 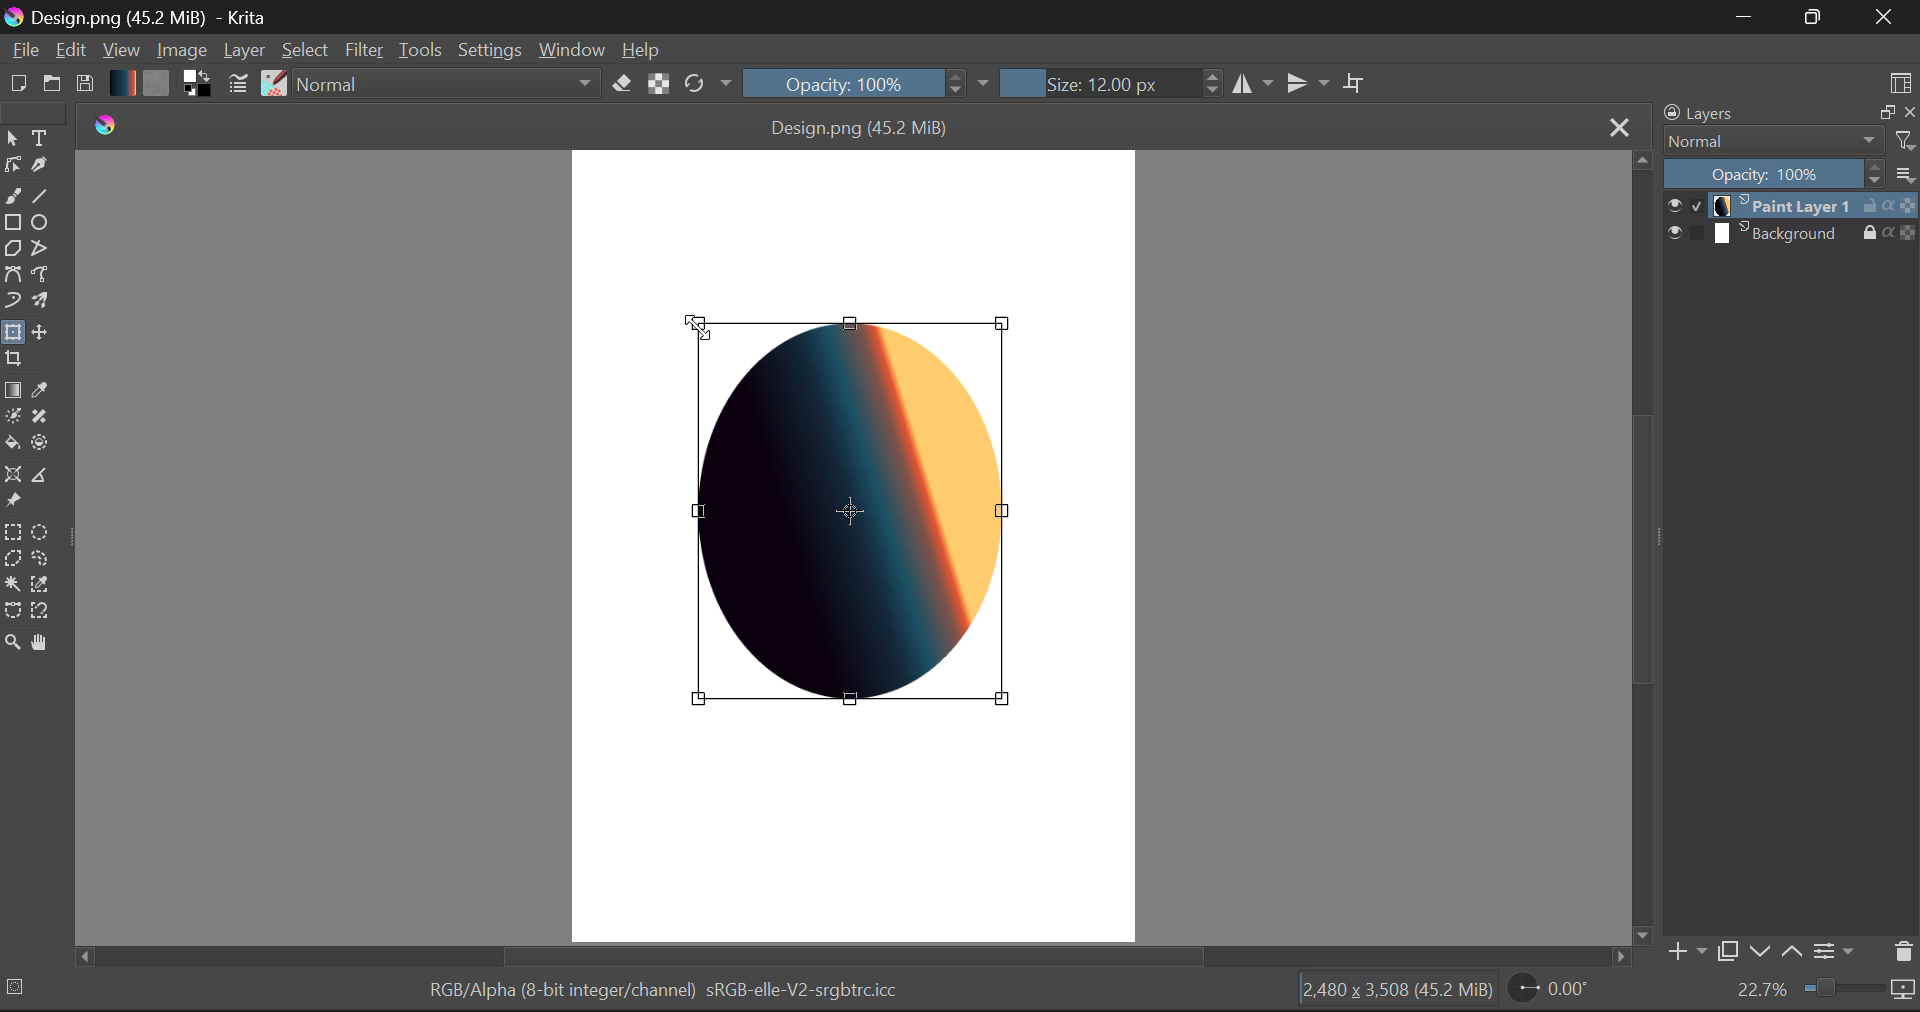 I want to click on Opacity, so click(x=1793, y=173).